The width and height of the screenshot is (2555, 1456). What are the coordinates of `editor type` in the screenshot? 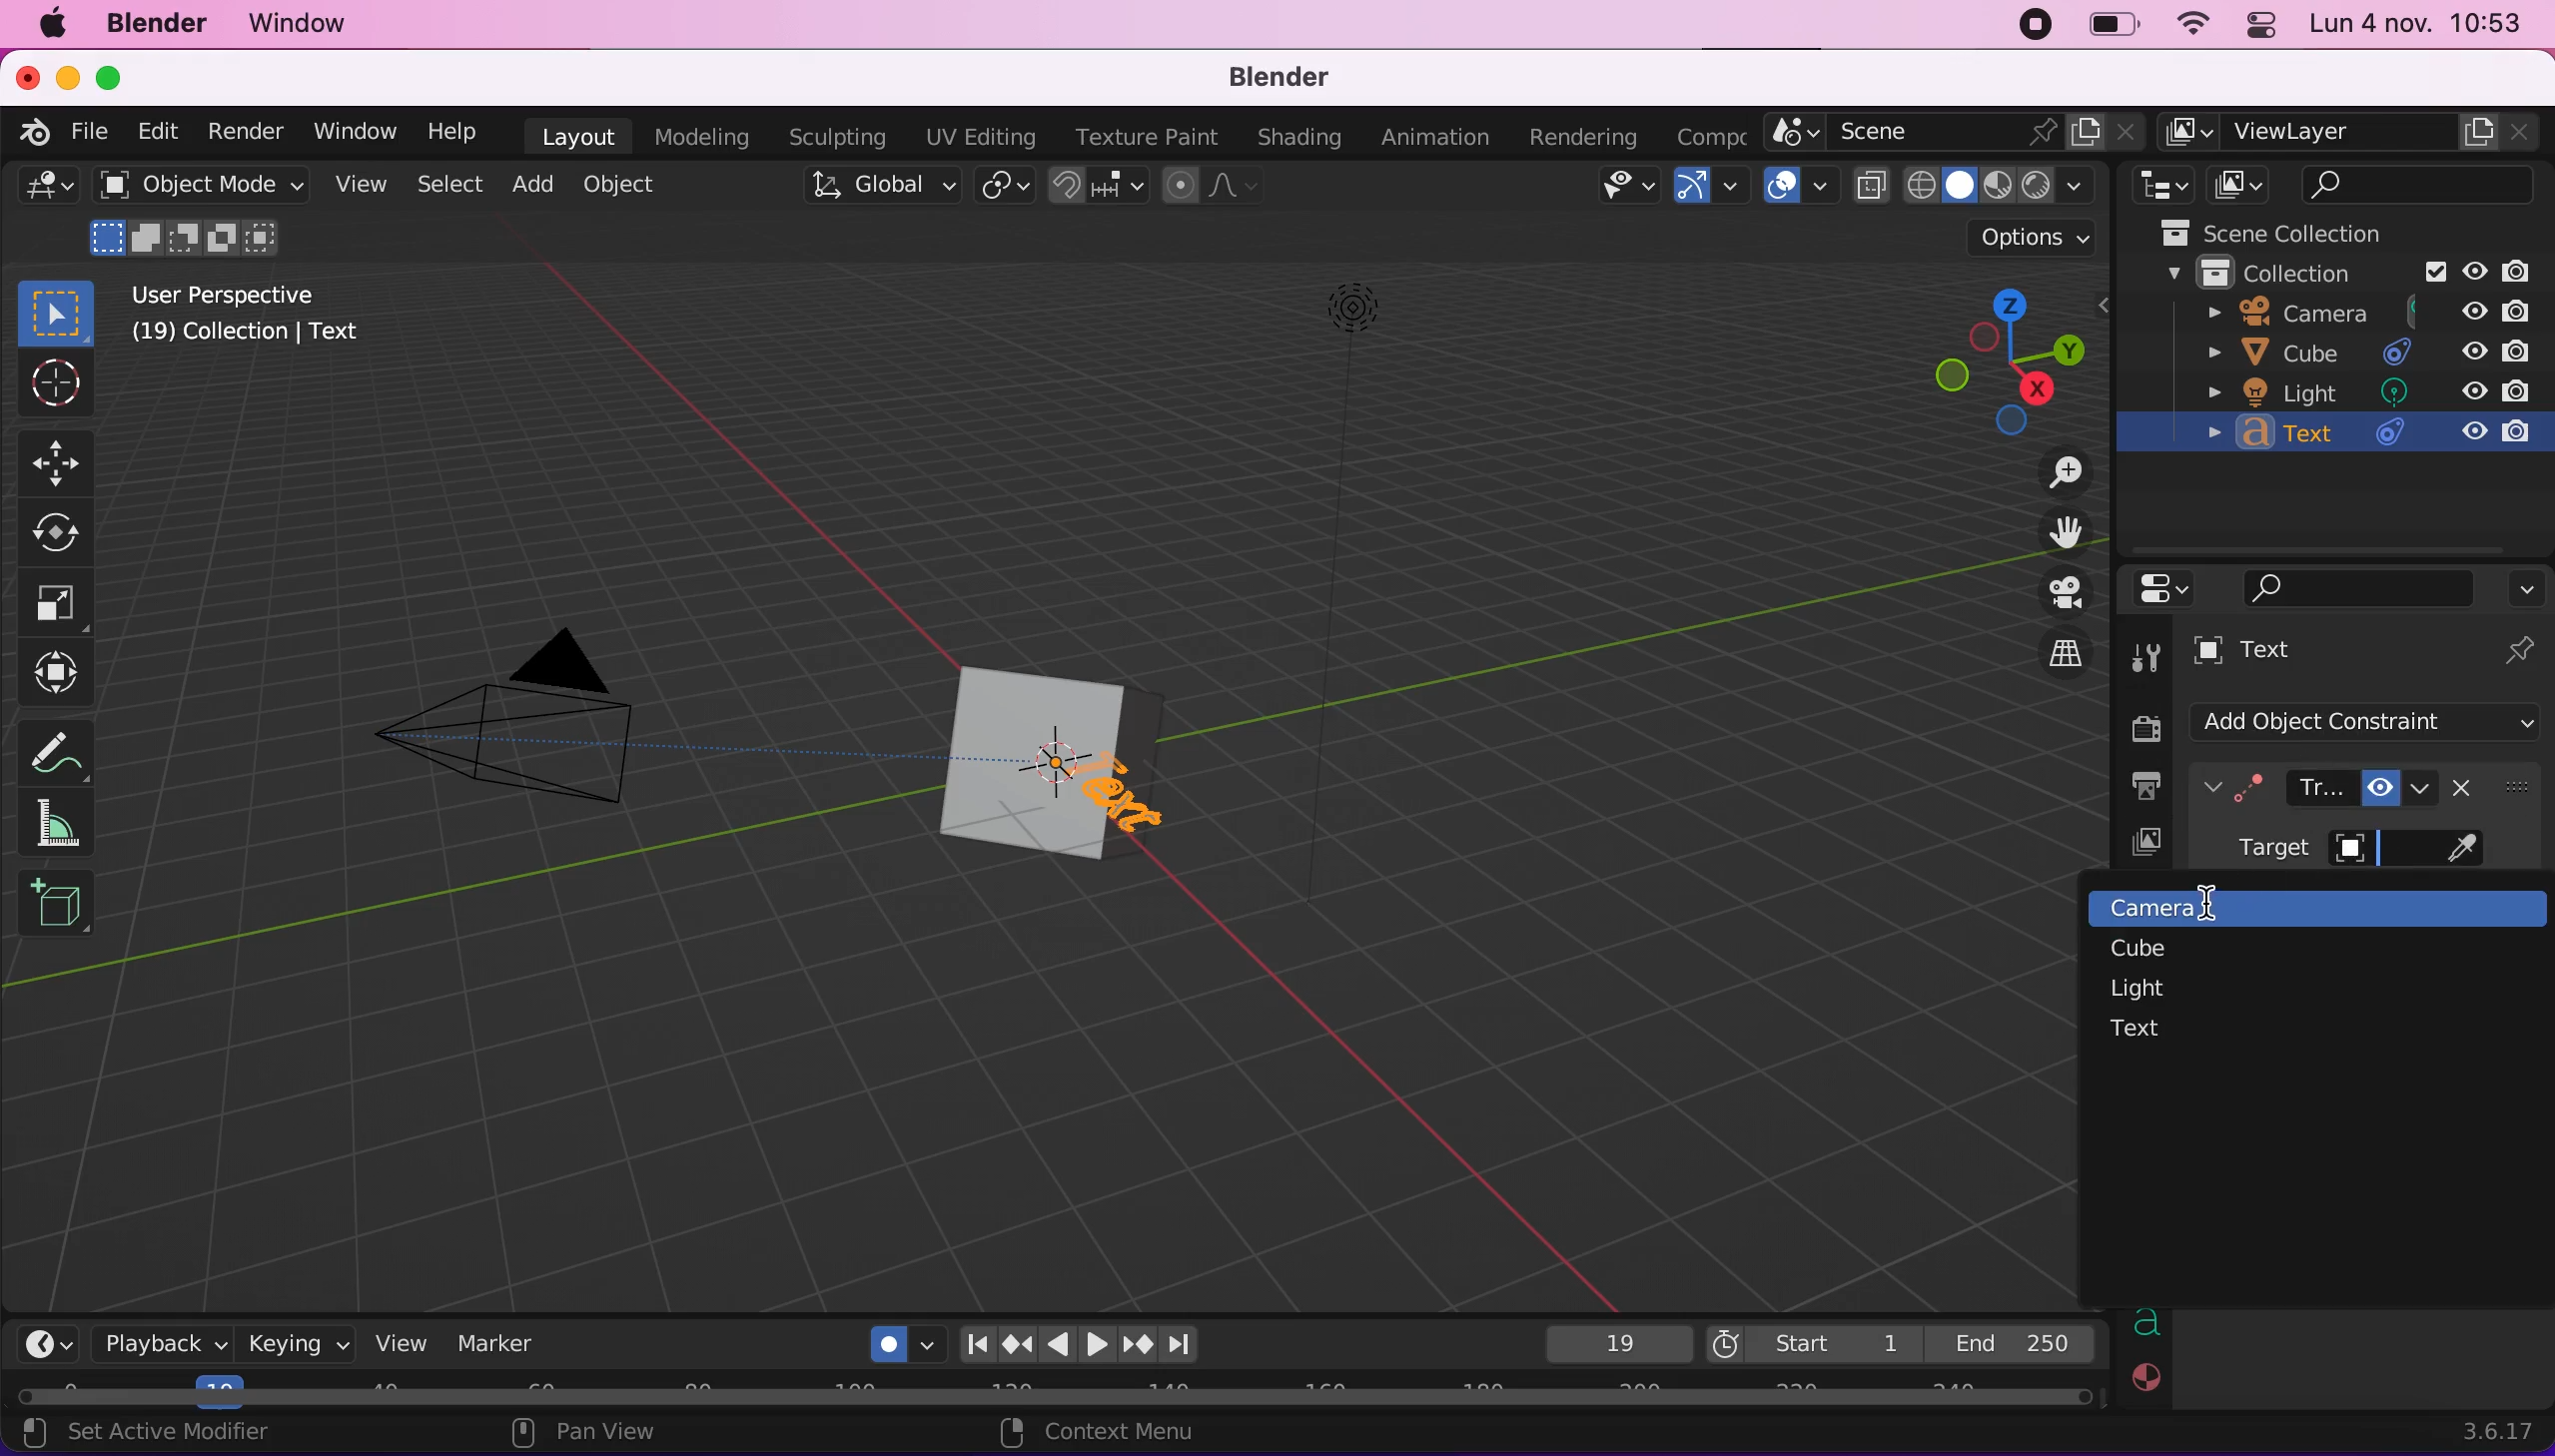 It's located at (2173, 588).